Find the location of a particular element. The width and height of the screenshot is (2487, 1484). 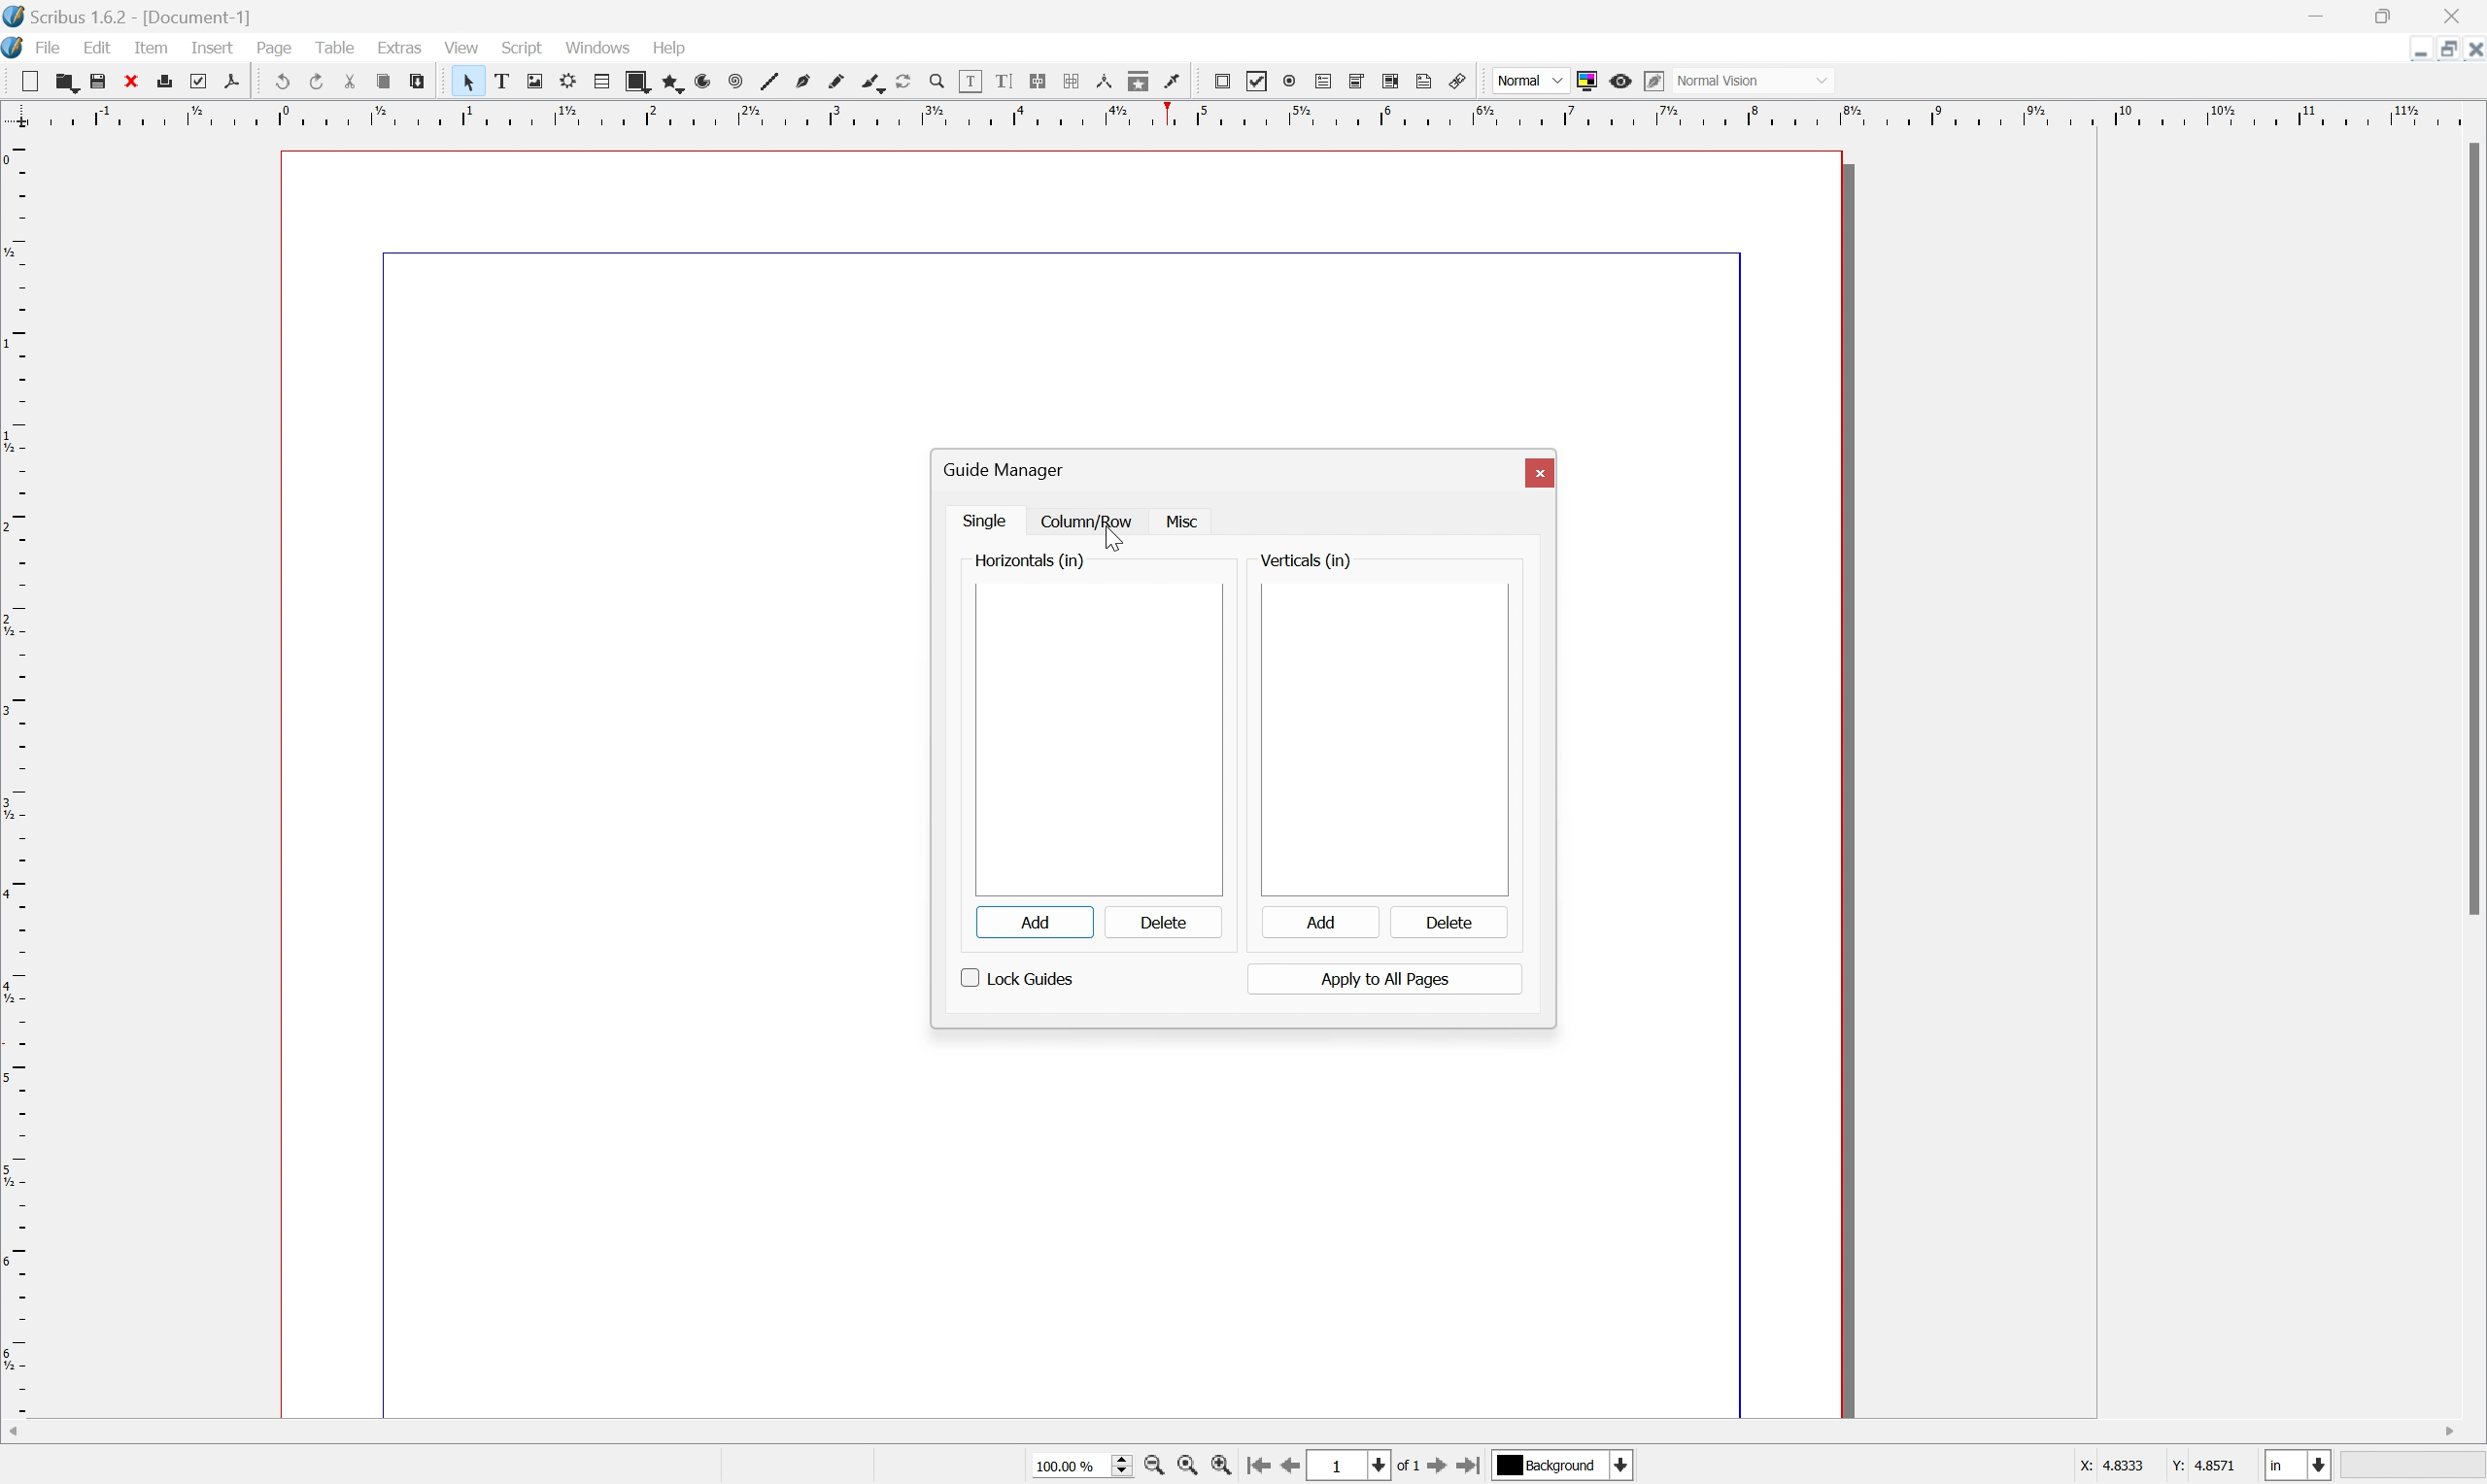

scroll bar is located at coordinates (1237, 1433).